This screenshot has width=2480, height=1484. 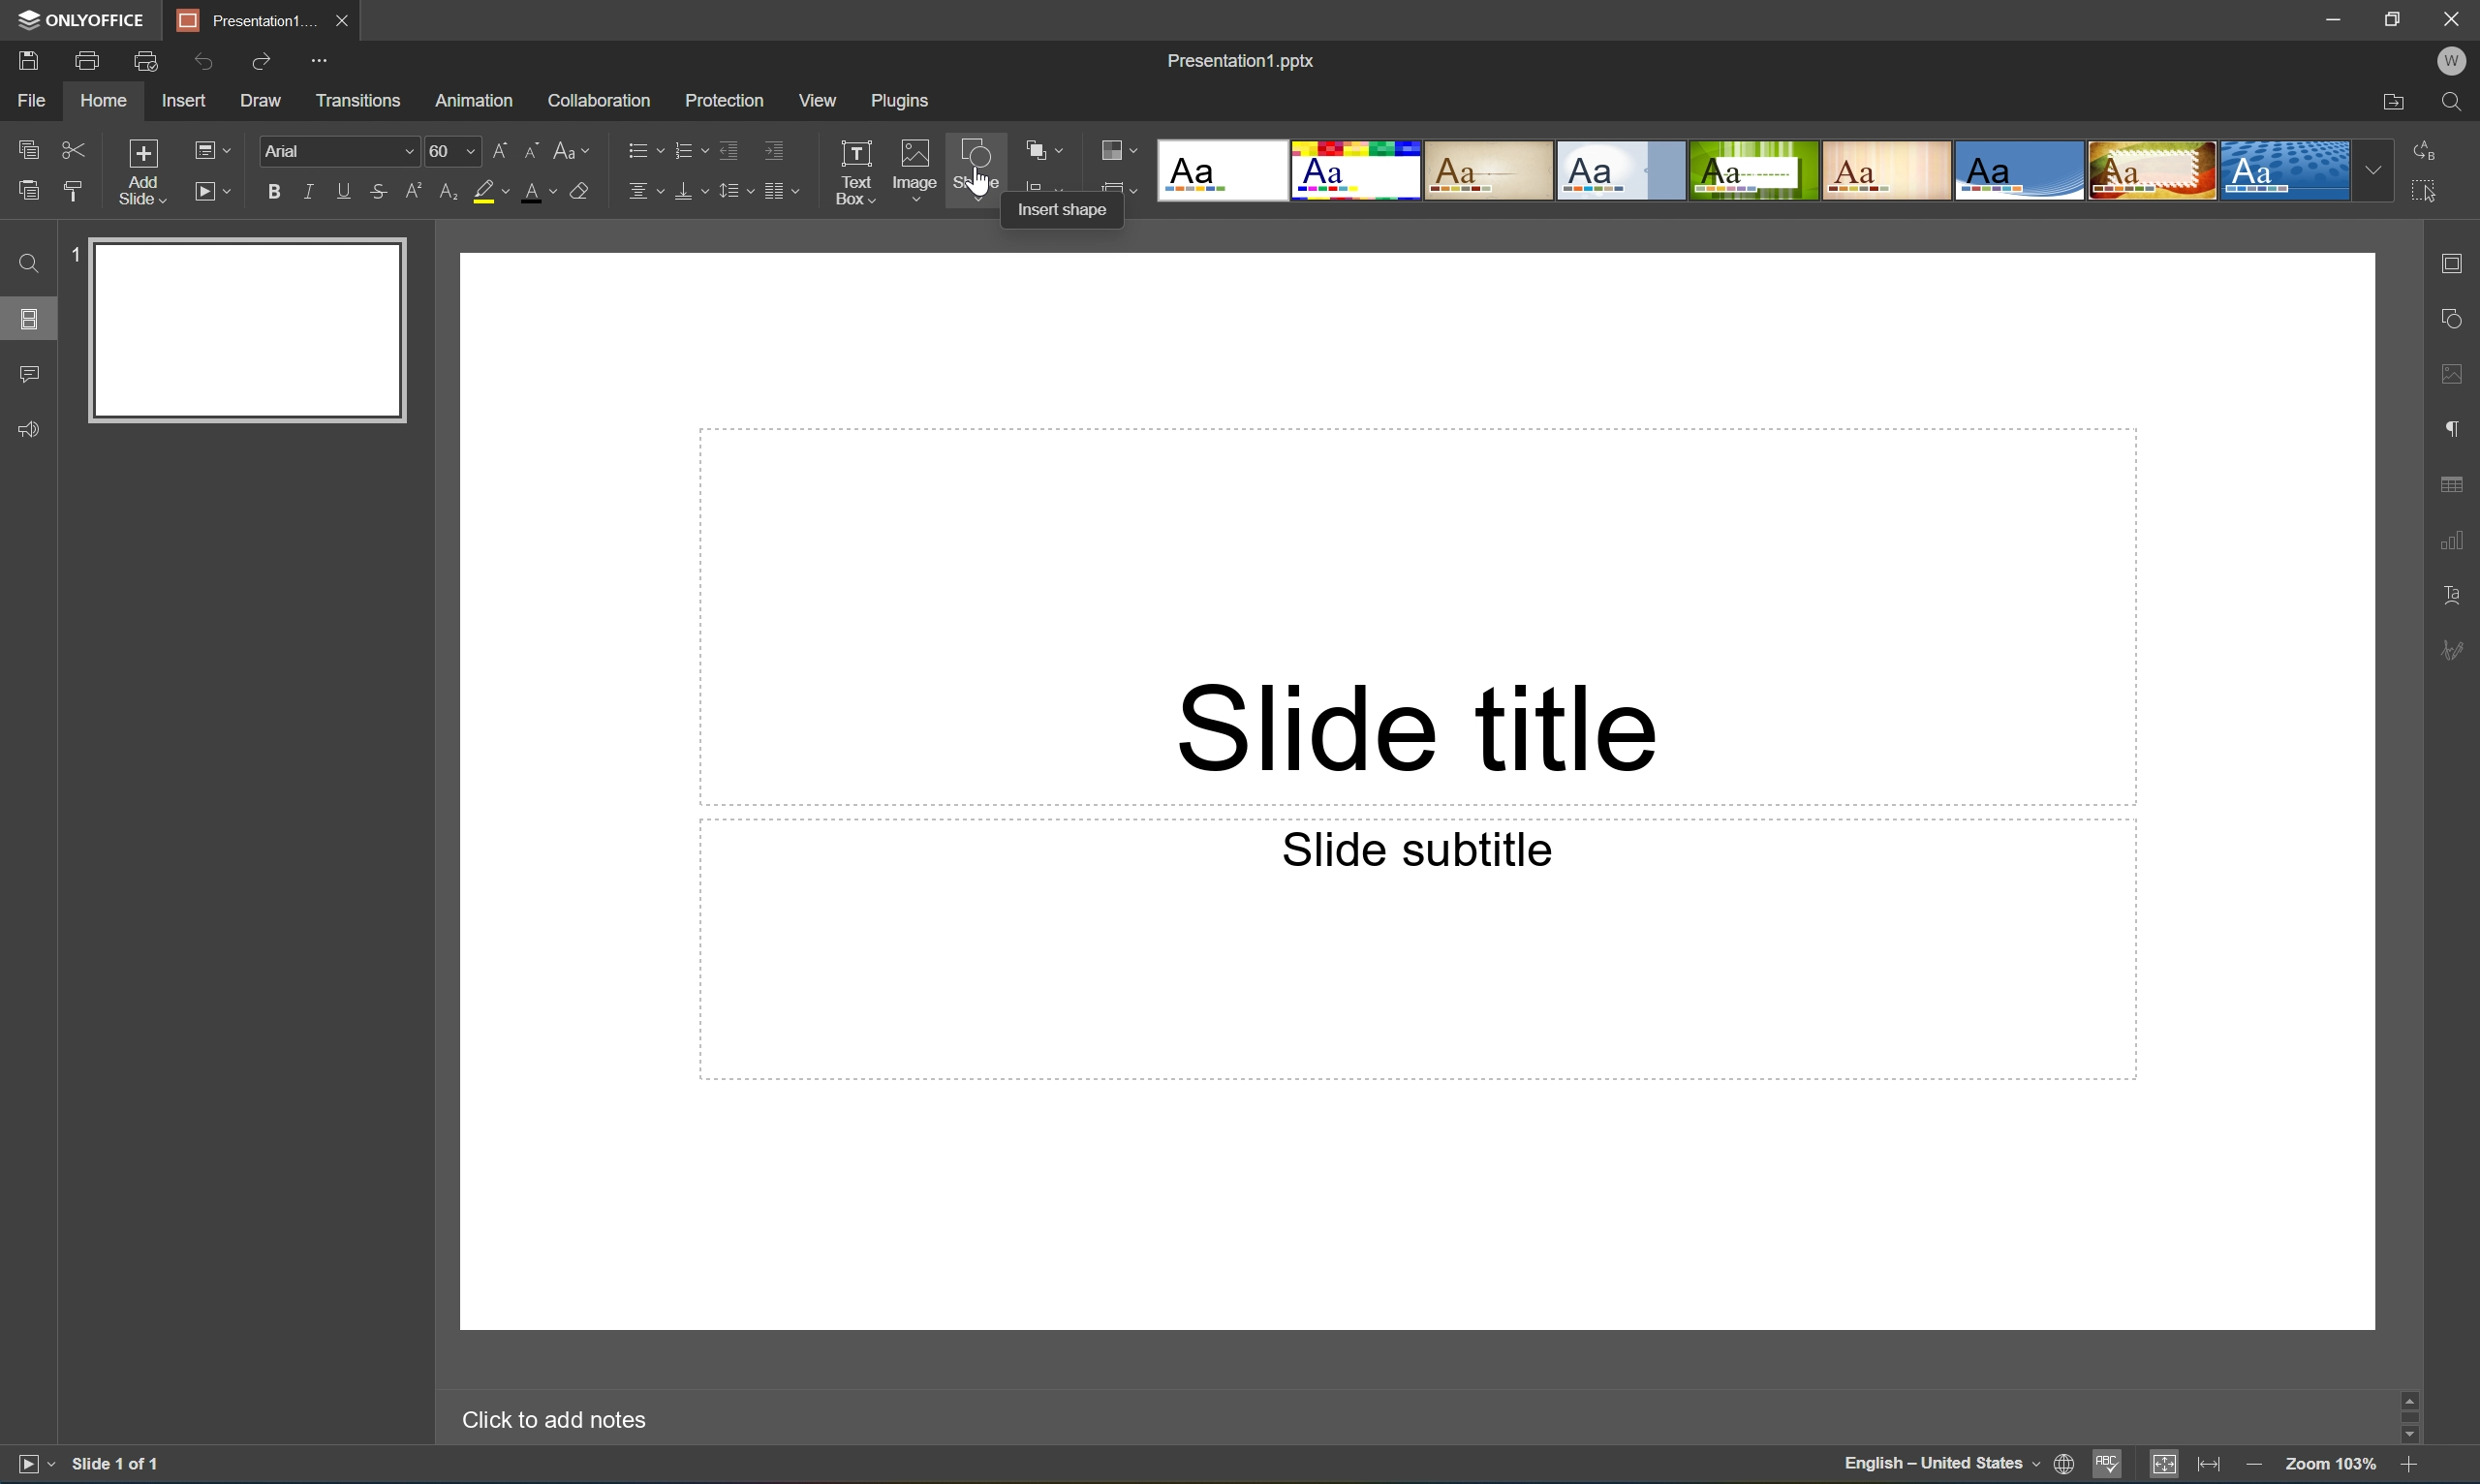 I want to click on image settings, so click(x=2451, y=378).